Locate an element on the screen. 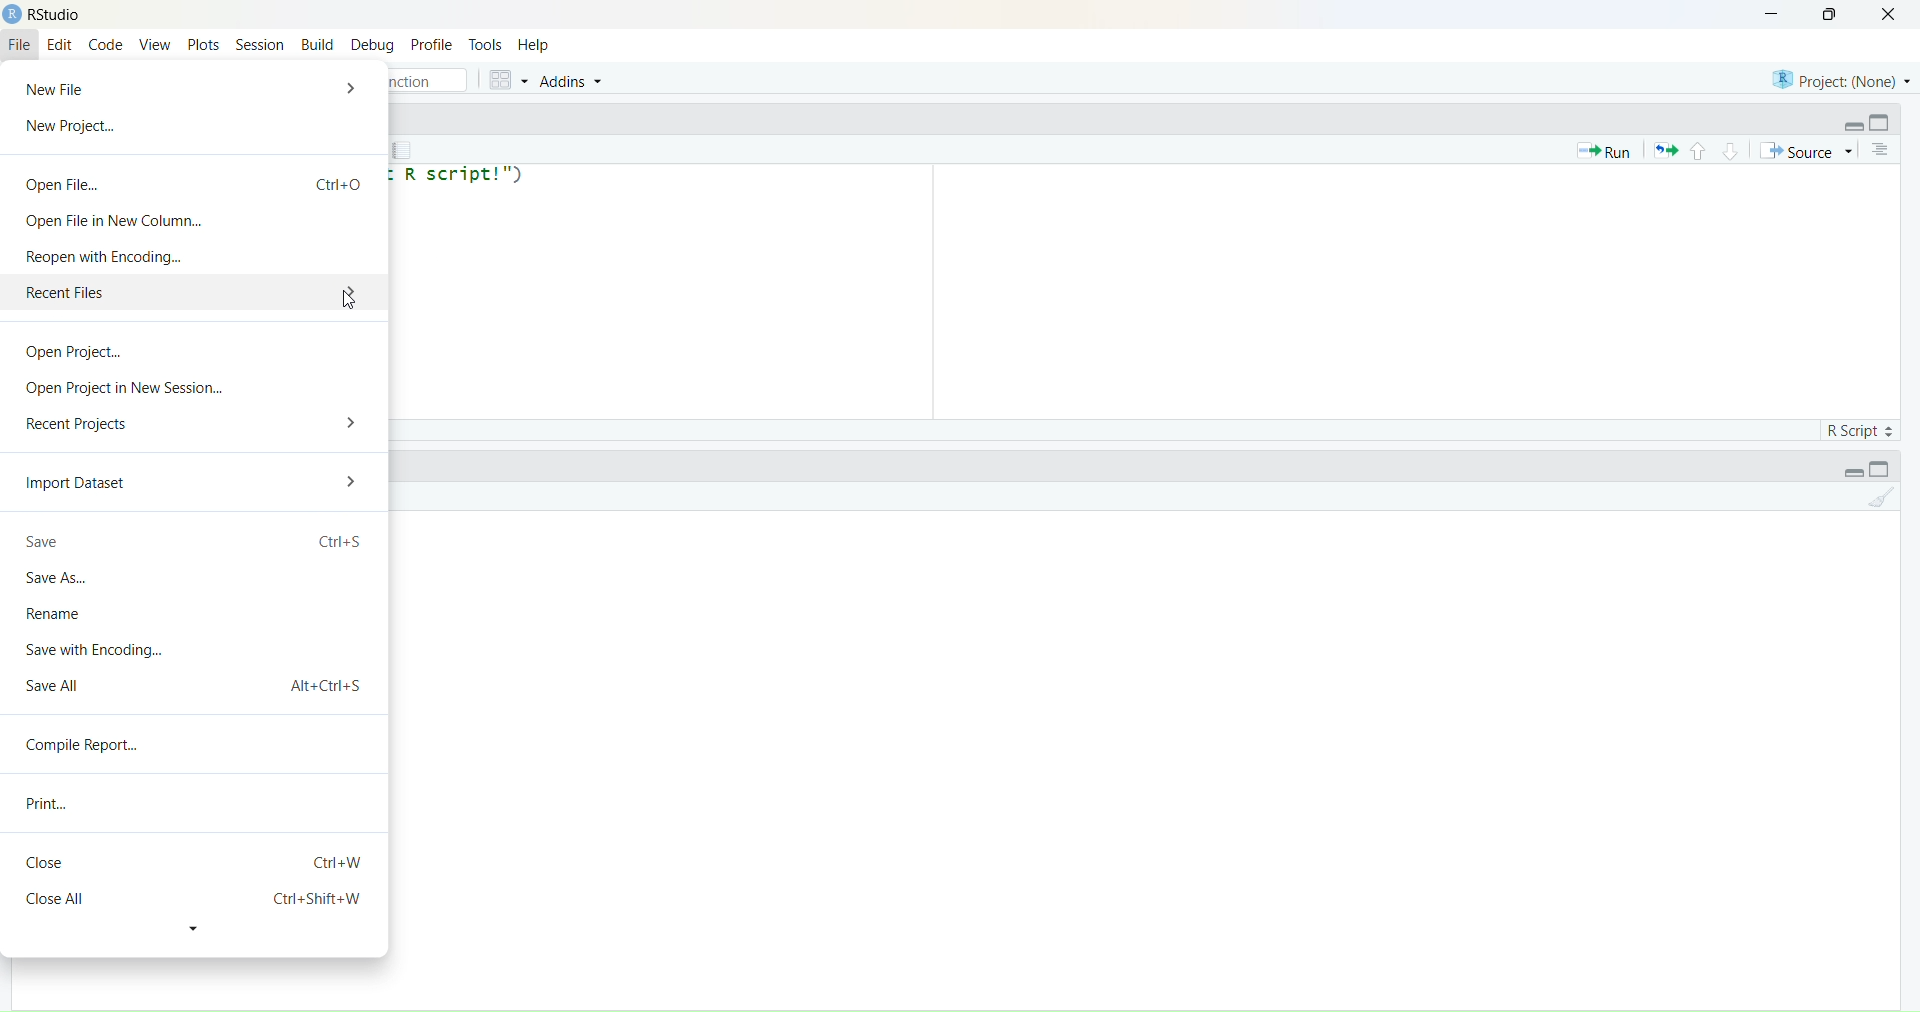  Open File... Ctrl + o is located at coordinates (195, 178).